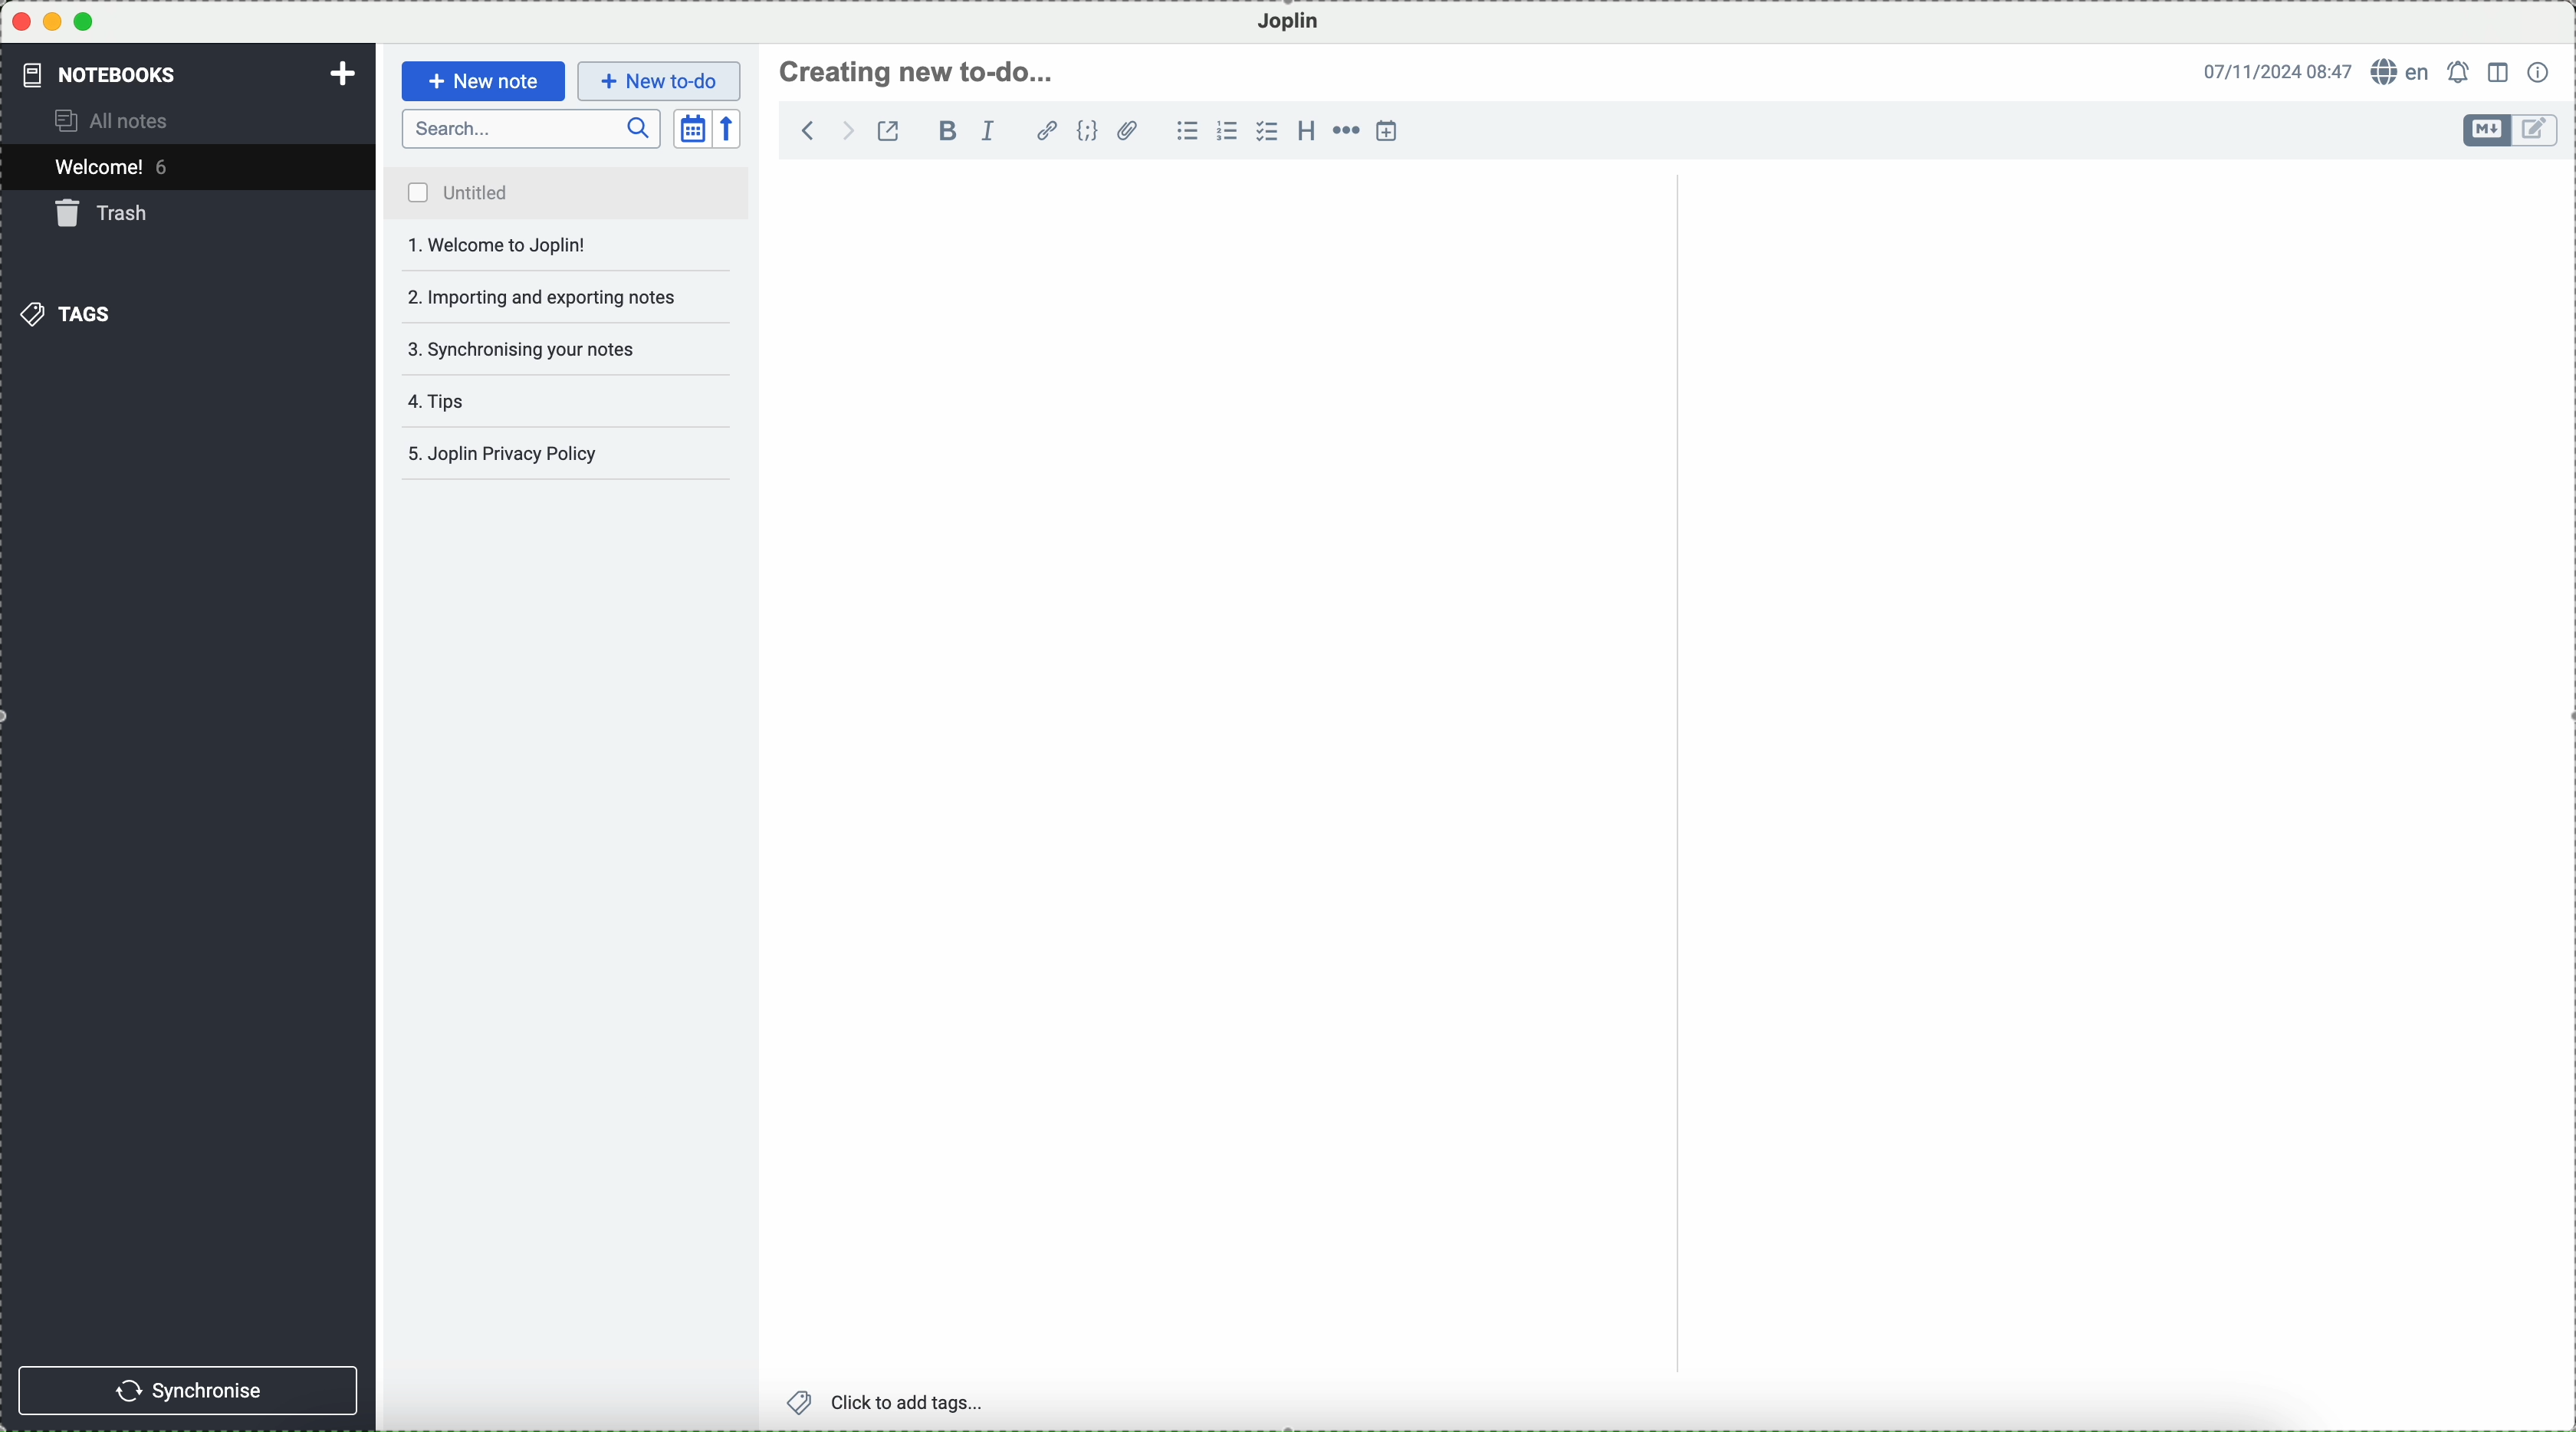  Describe the element at coordinates (343, 76) in the screenshot. I see `add new notebook` at that location.